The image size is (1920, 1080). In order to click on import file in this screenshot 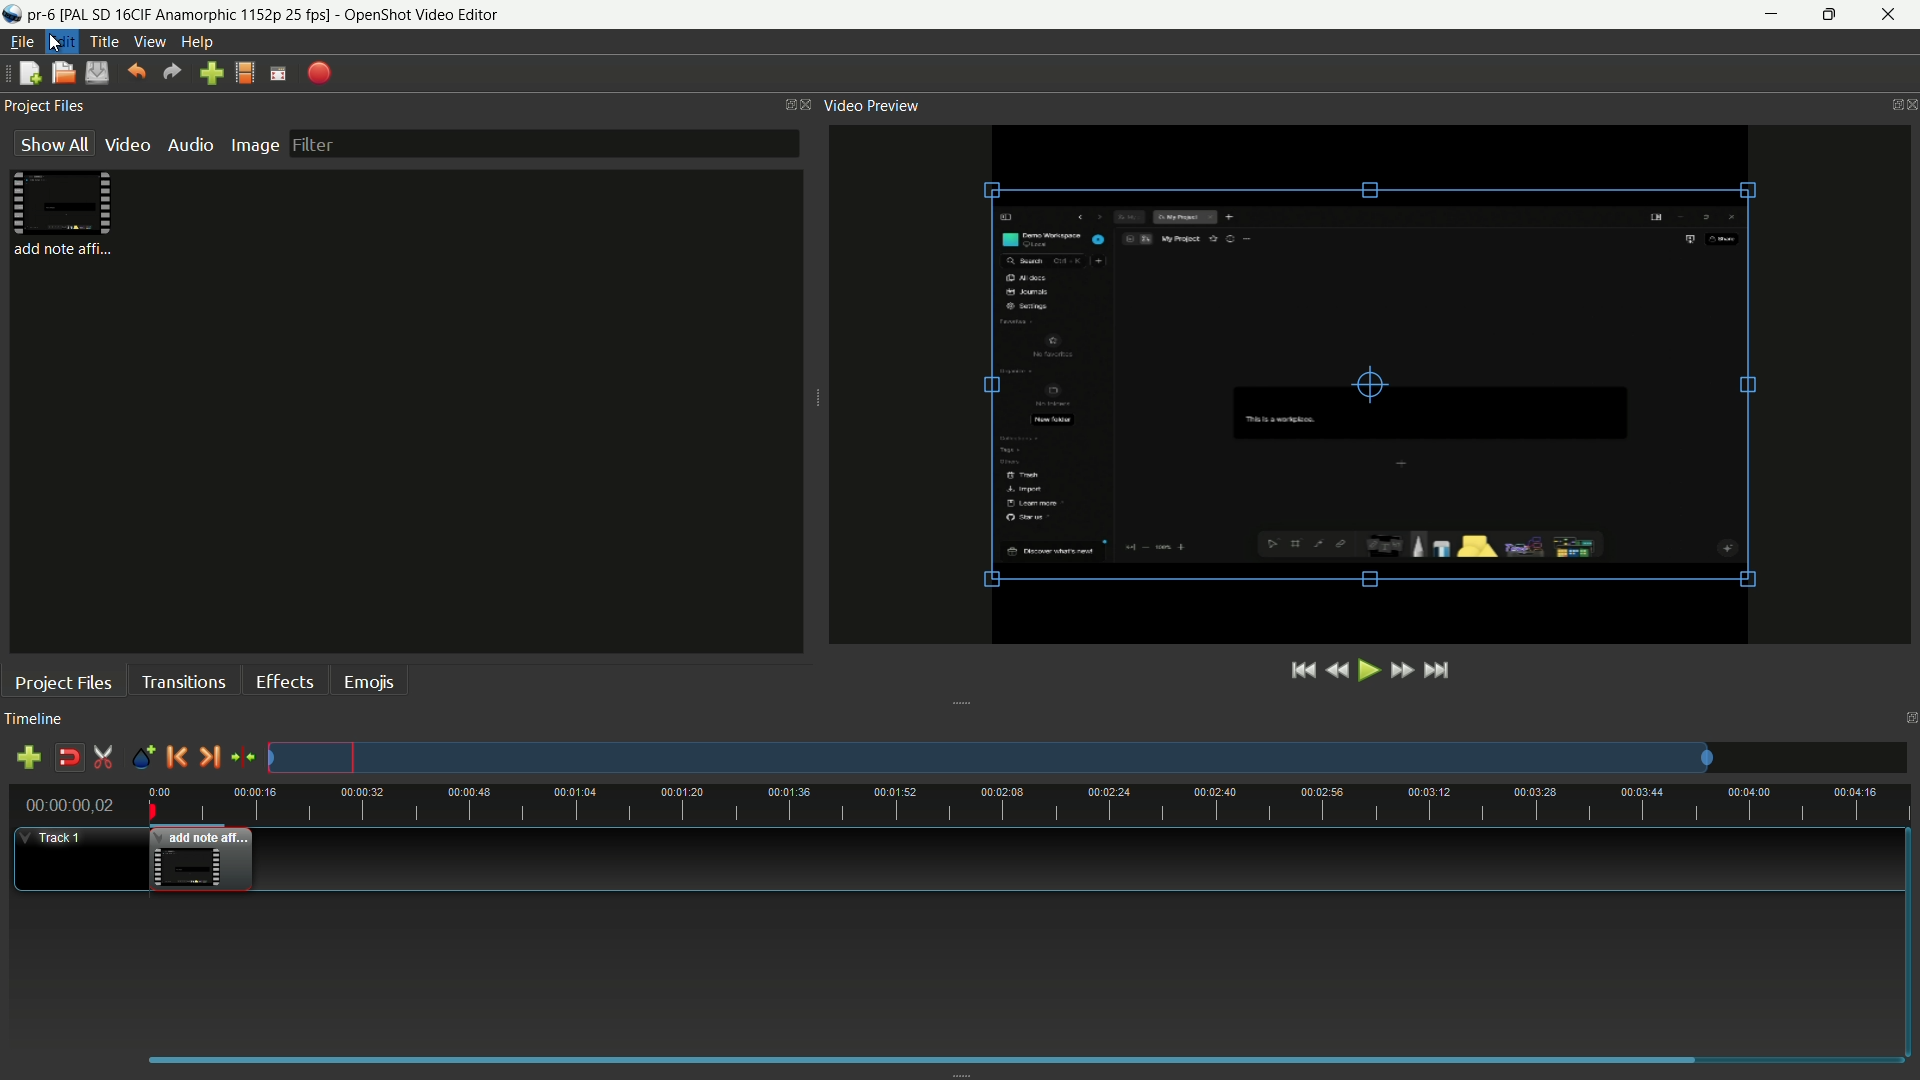, I will do `click(210, 73)`.